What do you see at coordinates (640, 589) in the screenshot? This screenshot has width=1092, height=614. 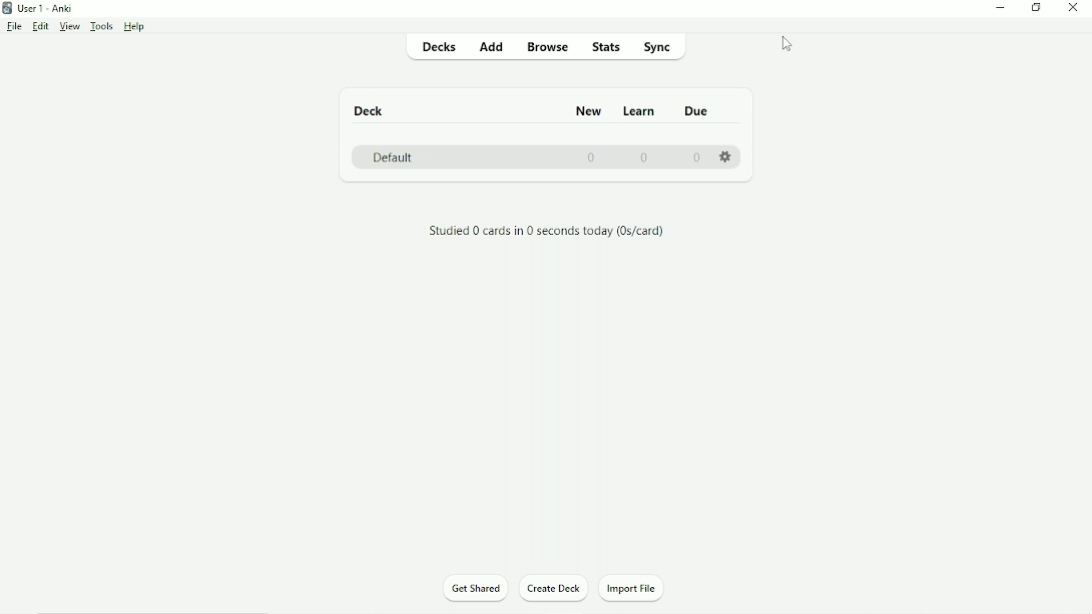 I see `Import File` at bounding box center [640, 589].